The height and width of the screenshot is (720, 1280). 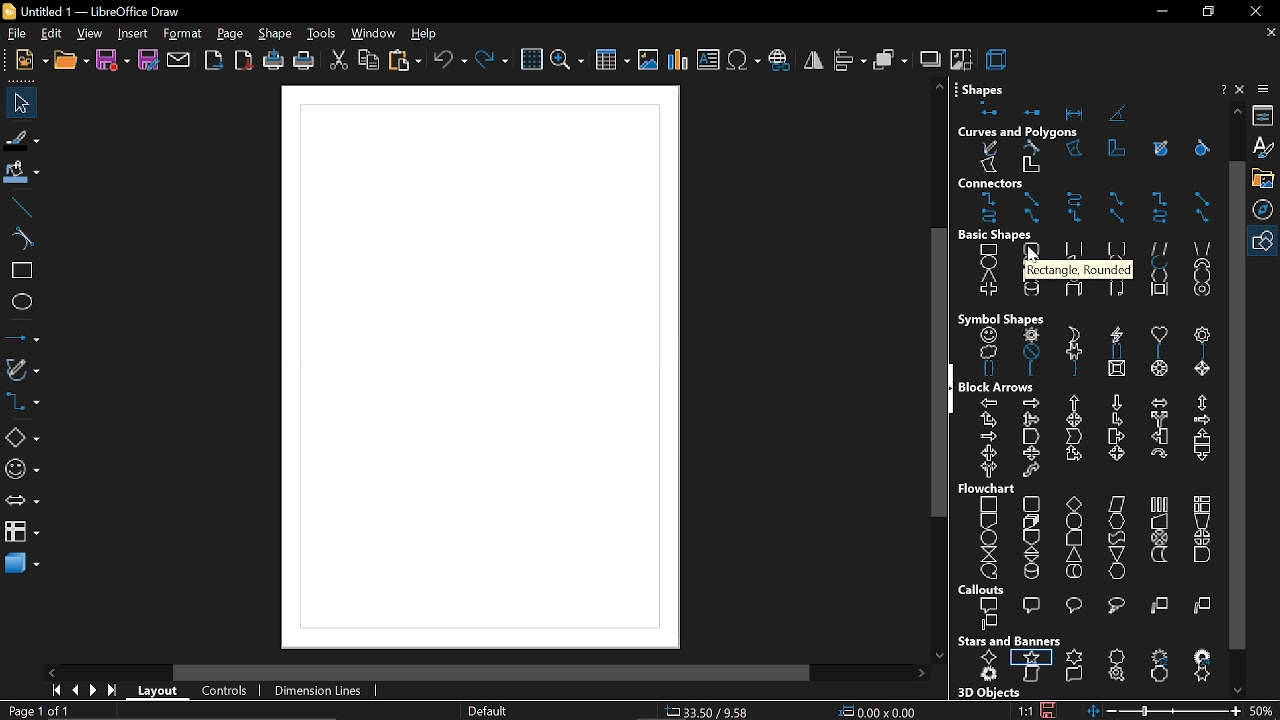 What do you see at coordinates (27, 61) in the screenshot?
I see `new` at bounding box center [27, 61].